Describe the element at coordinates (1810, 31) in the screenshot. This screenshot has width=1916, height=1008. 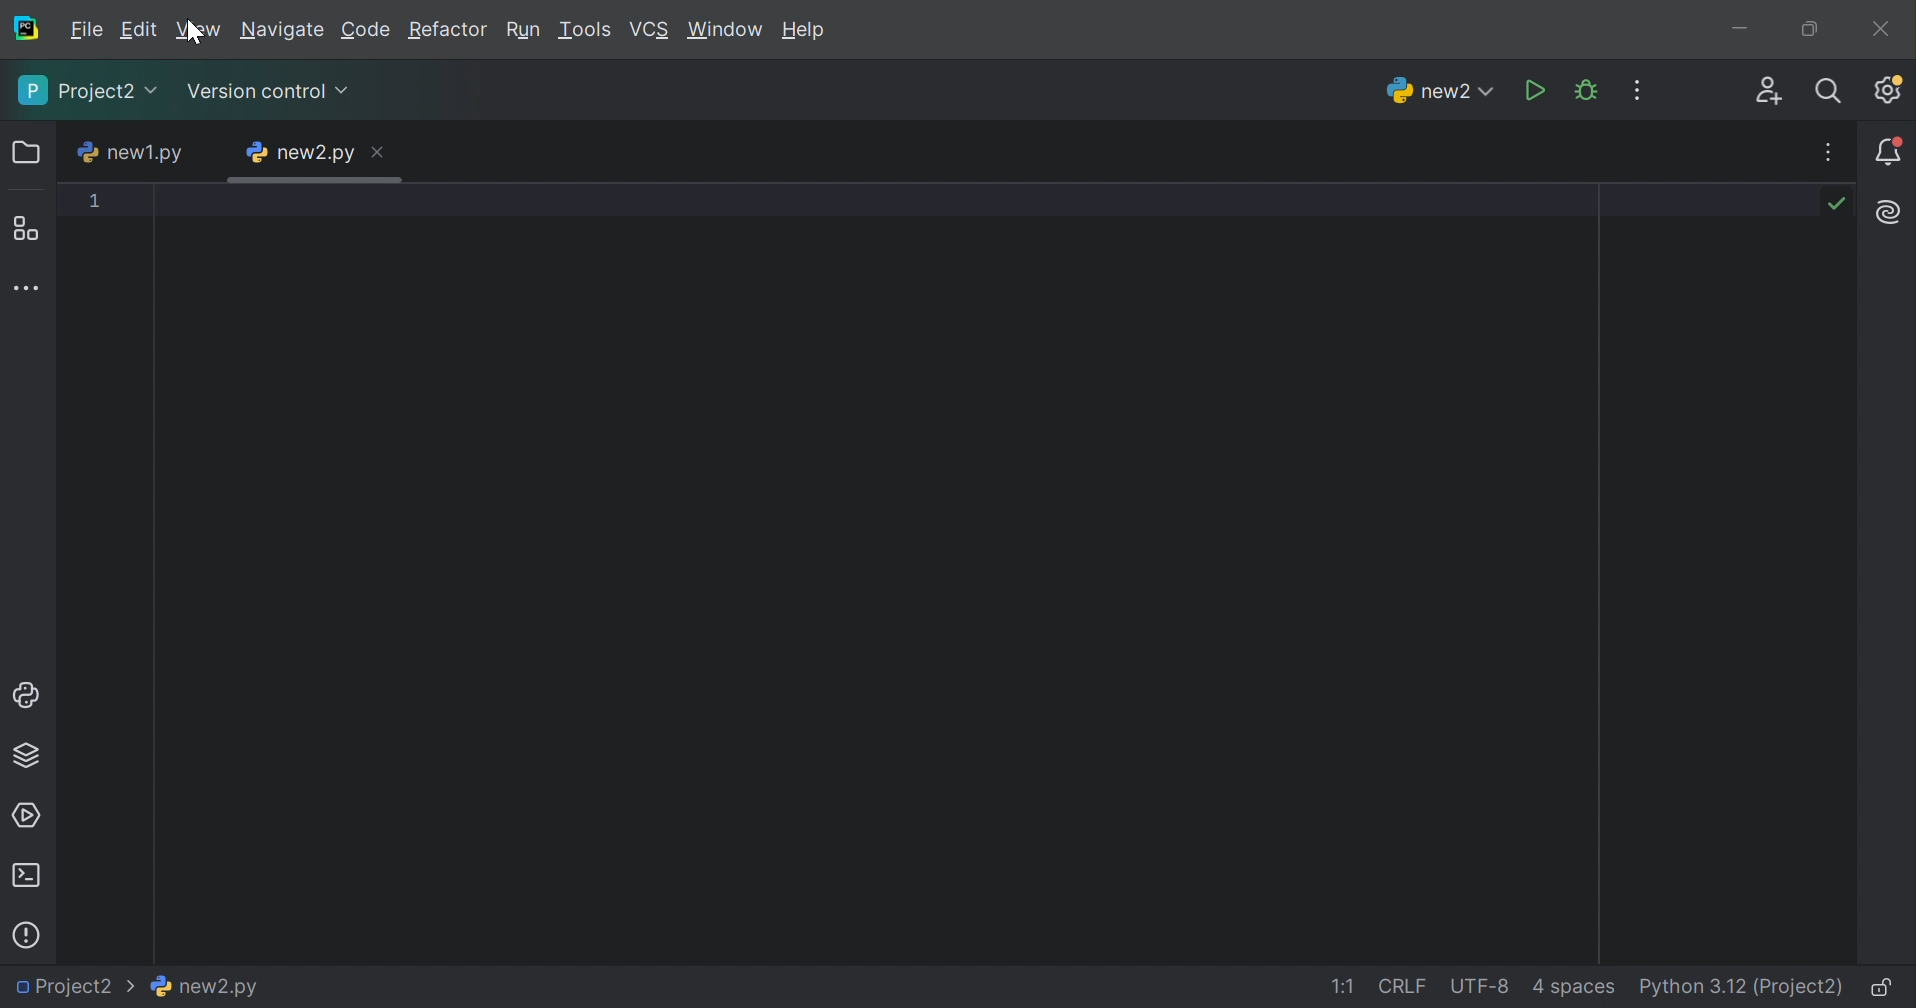
I see `Restore down` at that location.